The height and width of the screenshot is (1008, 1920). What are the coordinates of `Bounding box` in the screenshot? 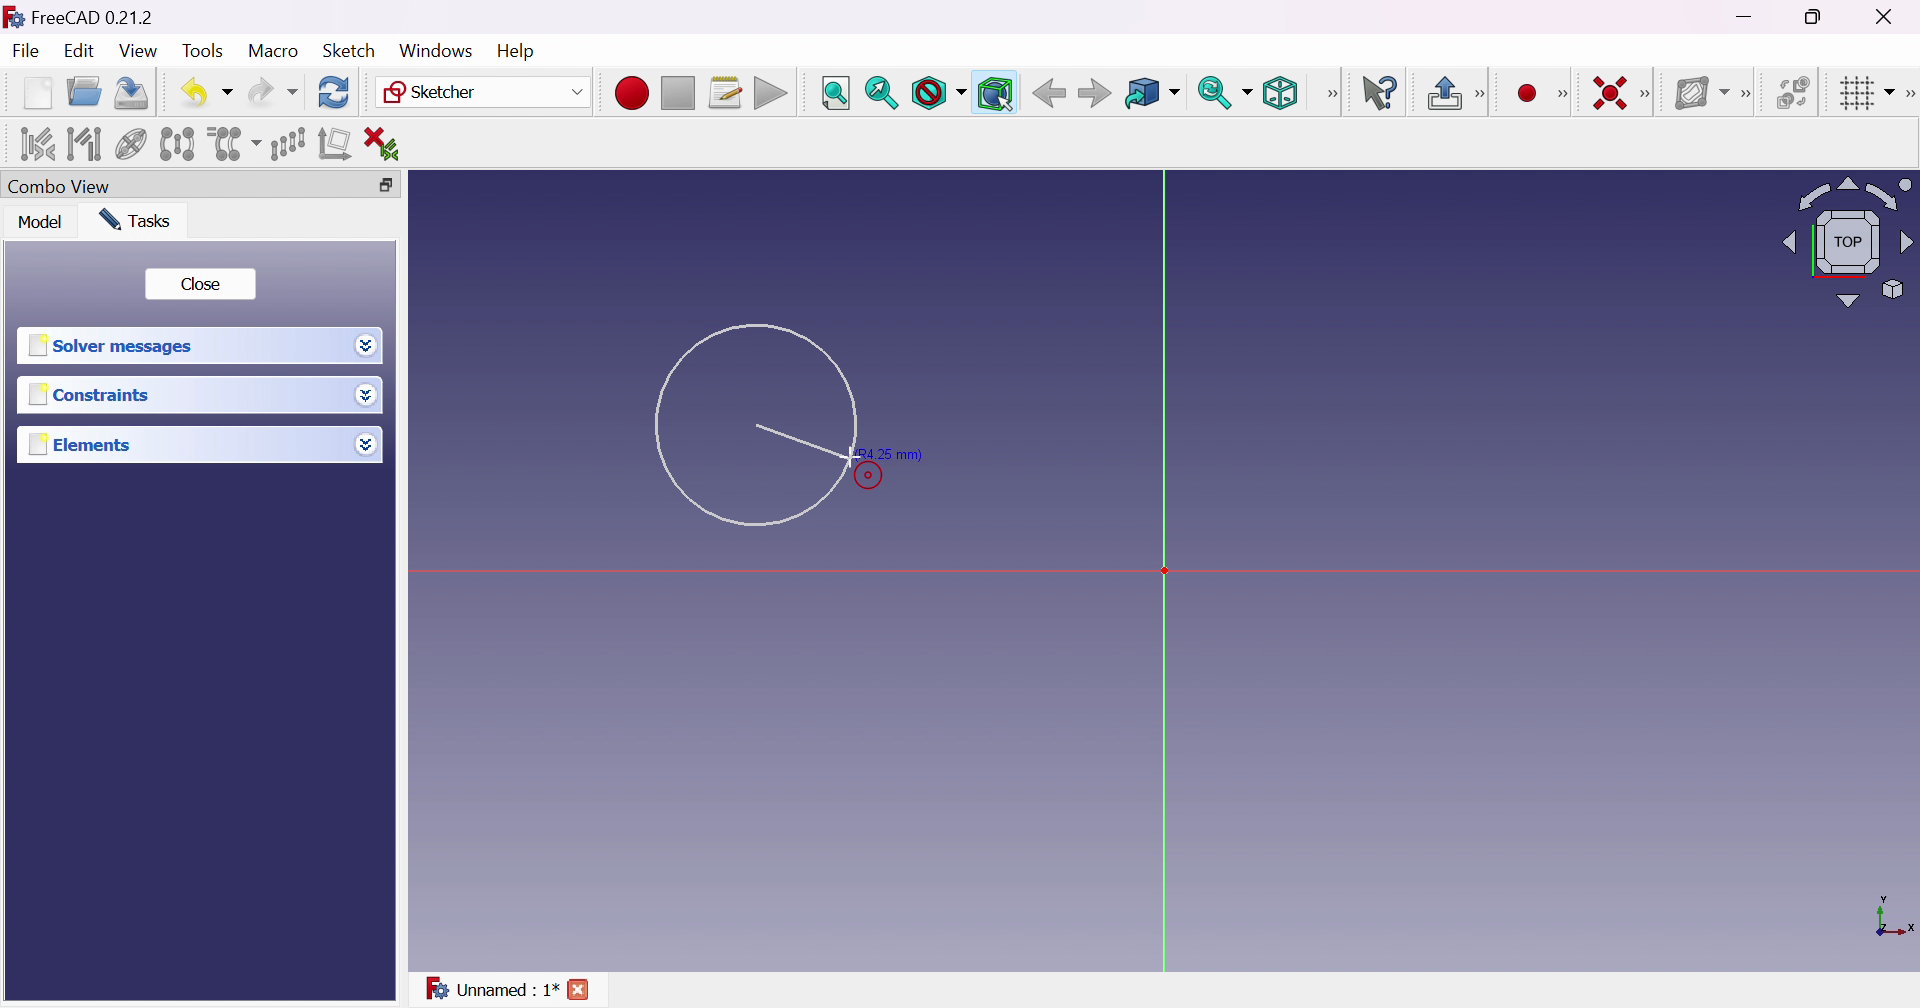 It's located at (996, 94).